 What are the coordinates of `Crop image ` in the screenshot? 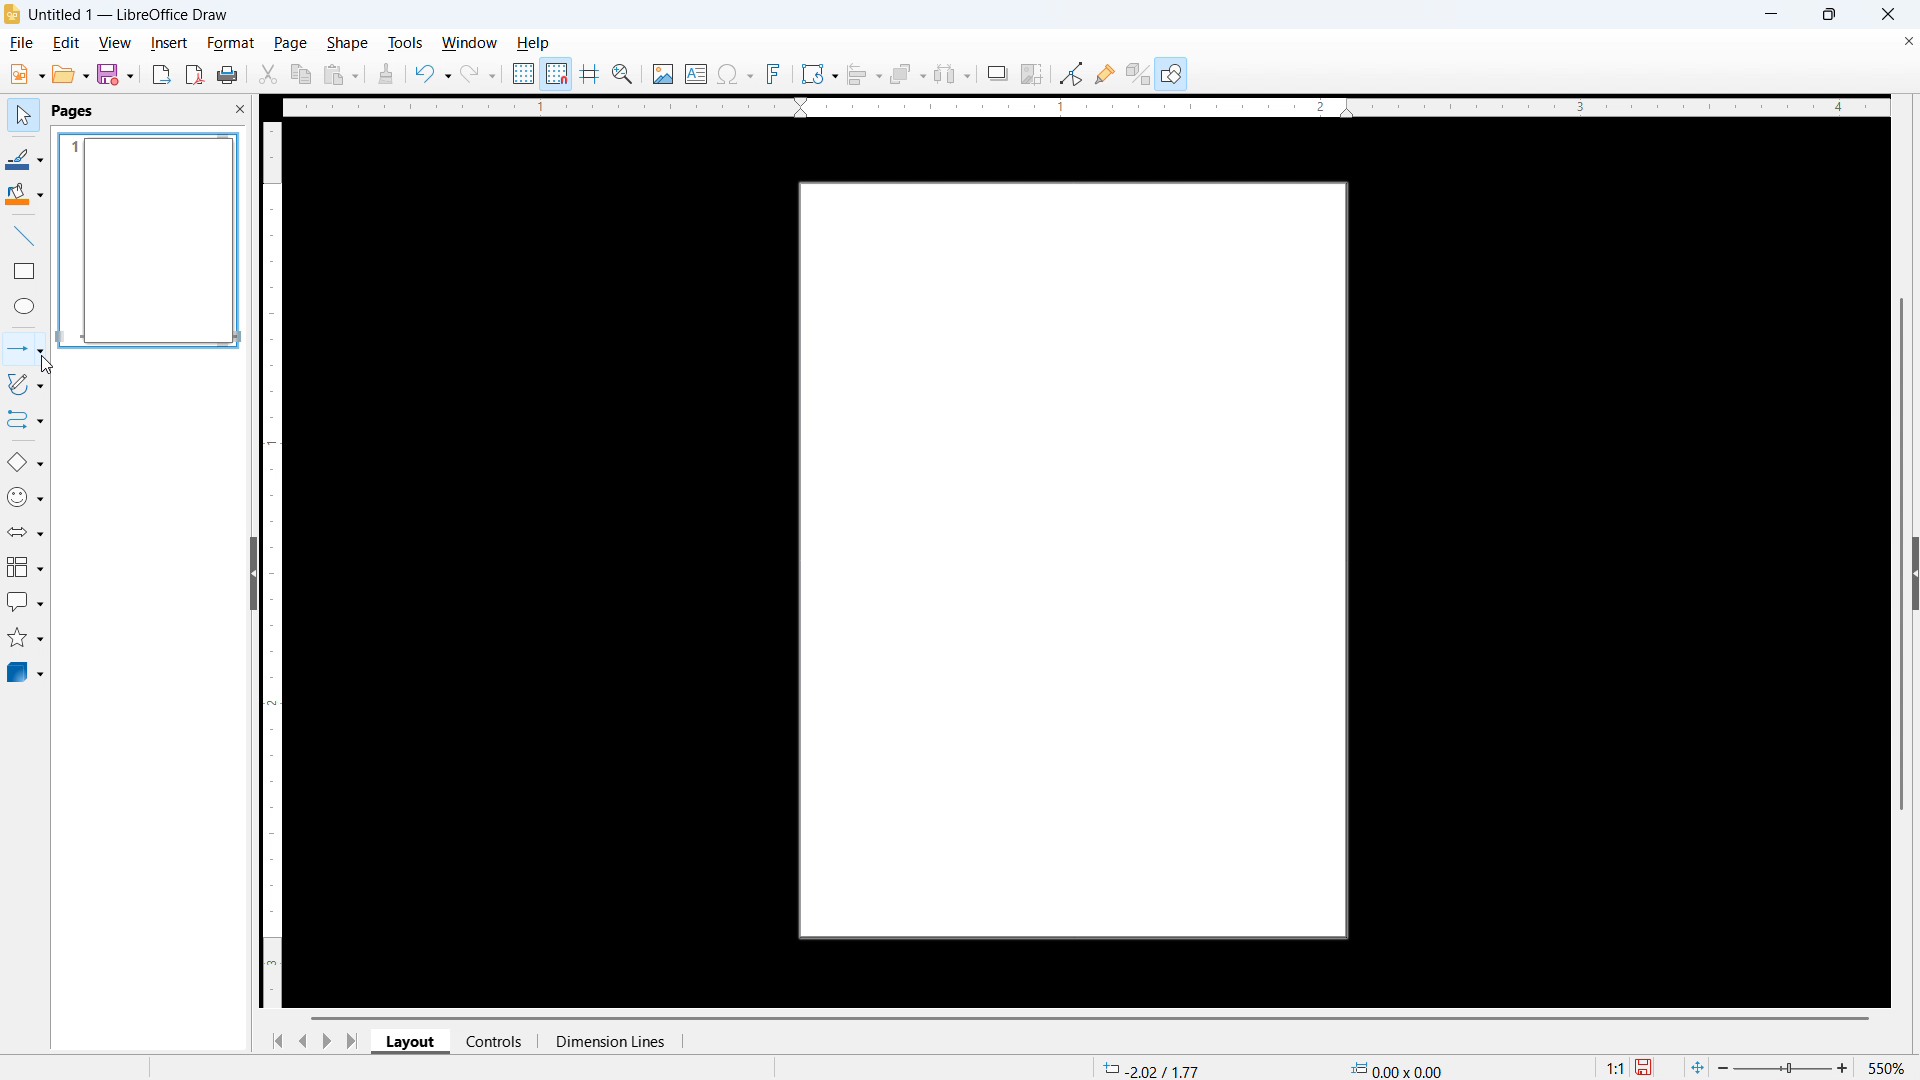 It's located at (1033, 73).